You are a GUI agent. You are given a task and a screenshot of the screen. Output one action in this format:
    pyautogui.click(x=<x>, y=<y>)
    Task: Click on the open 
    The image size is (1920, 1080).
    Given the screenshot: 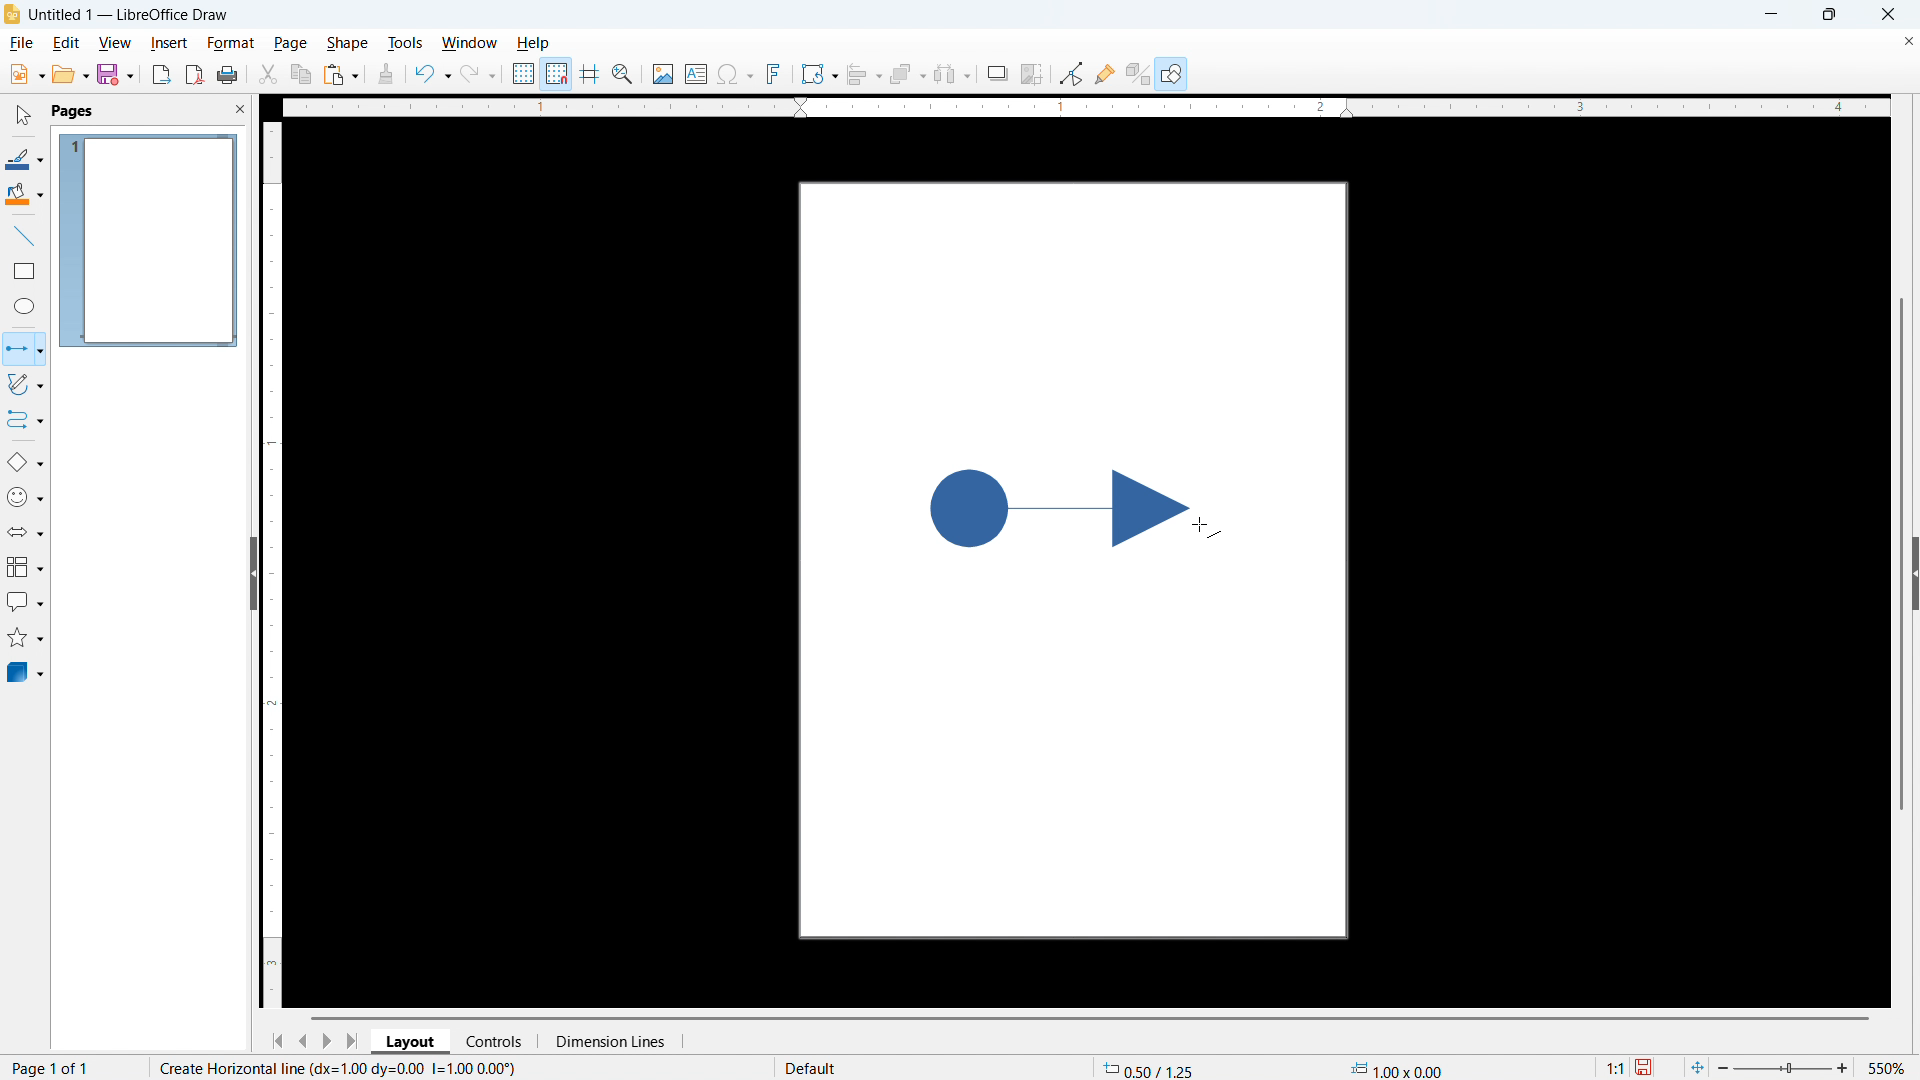 What is the action you would take?
    pyautogui.click(x=70, y=74)
    